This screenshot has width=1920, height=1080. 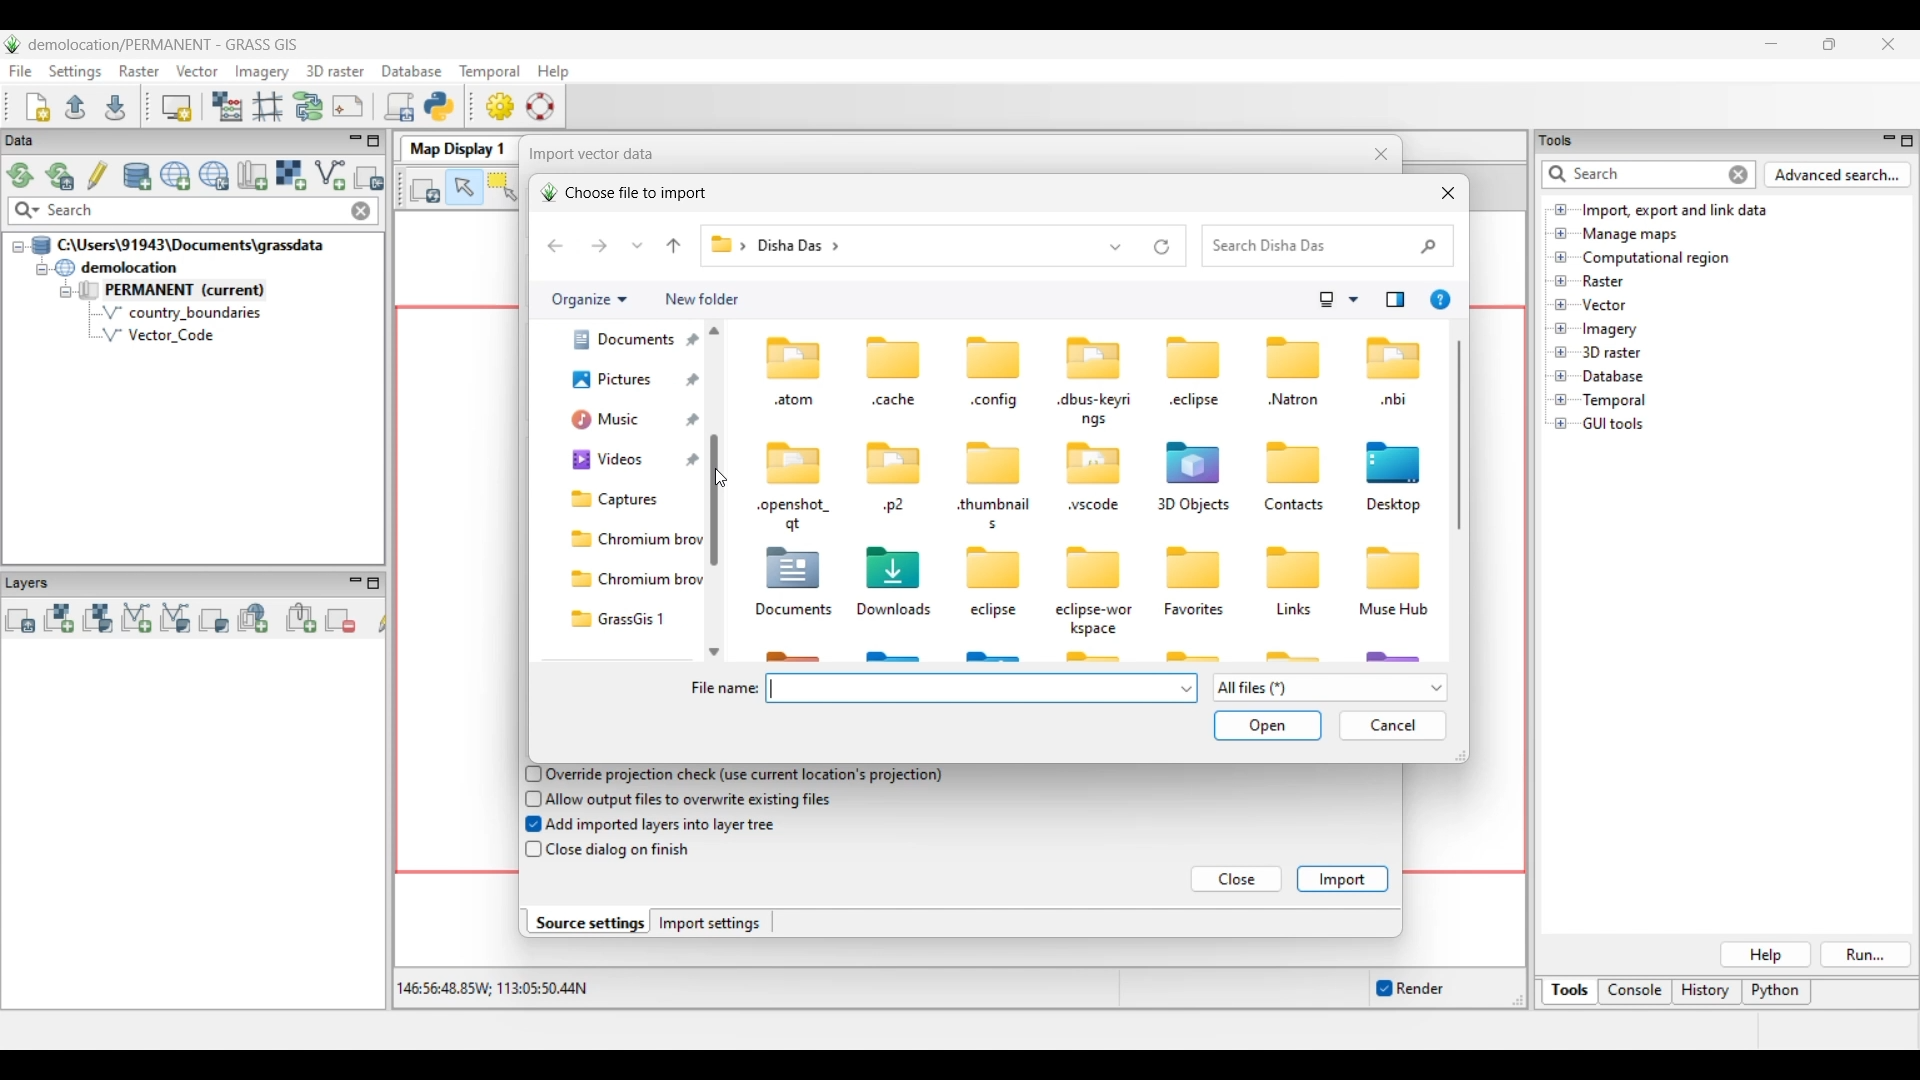 What do you see at coordinates (1294, 613) in the screenshot?
I see `Links` at bounding box center [1294, 613].